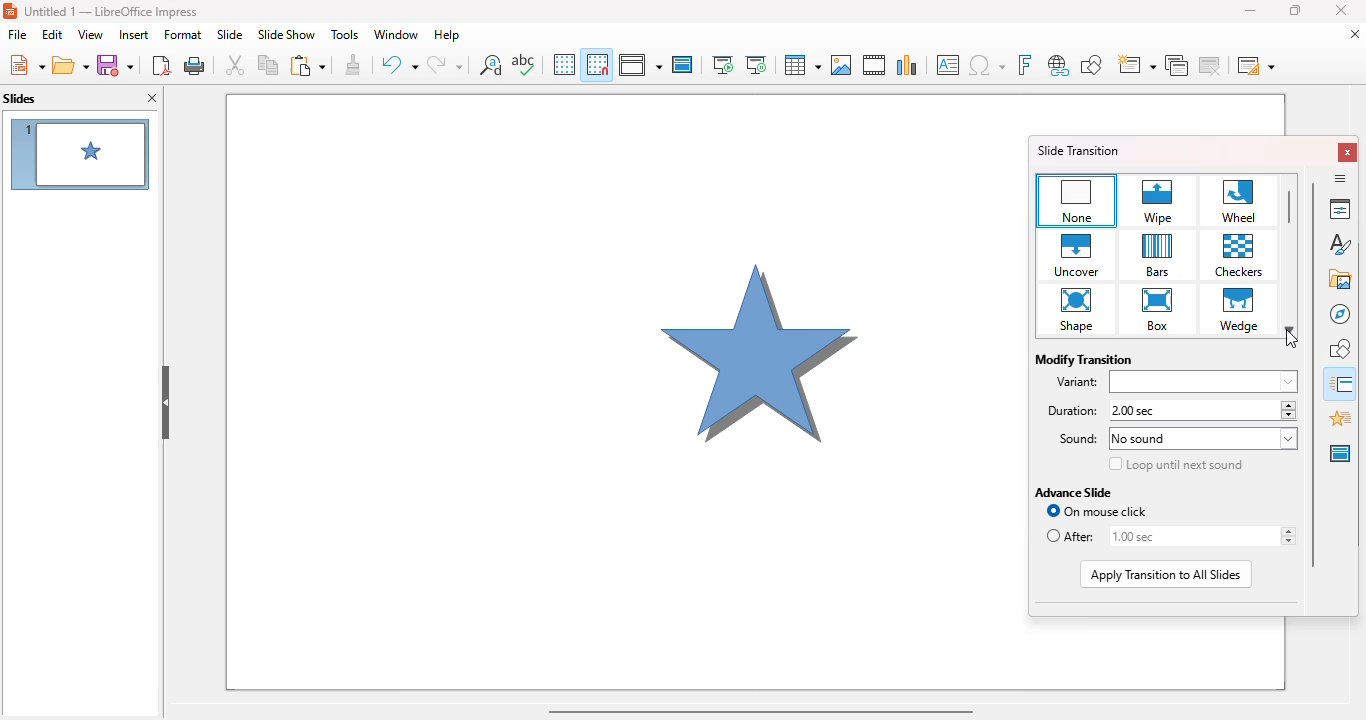 Image resolution: width=1366 pixels, height=720 pixels. What do you see at coordinates (398, 65) in the screenshot?
I see `undo` at bounding box center [398, 65].